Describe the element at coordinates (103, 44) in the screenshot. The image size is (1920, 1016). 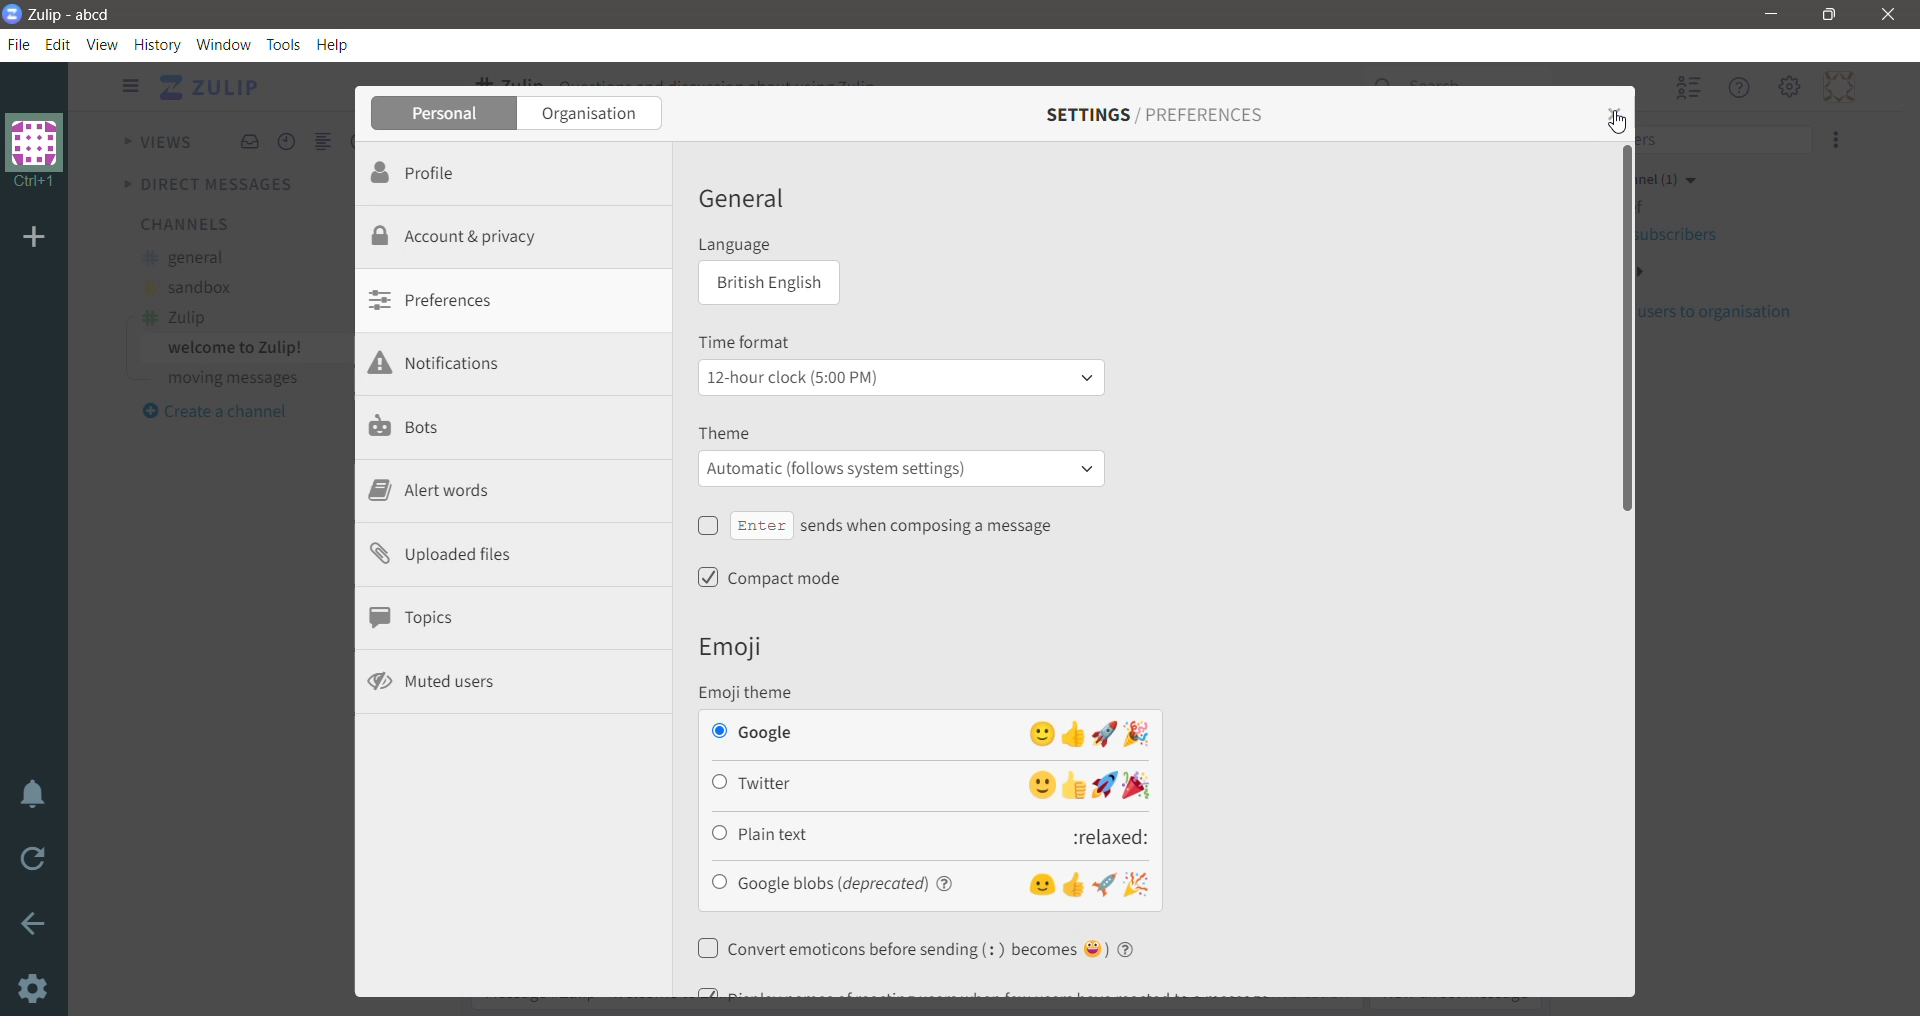
I see `View` at that location.